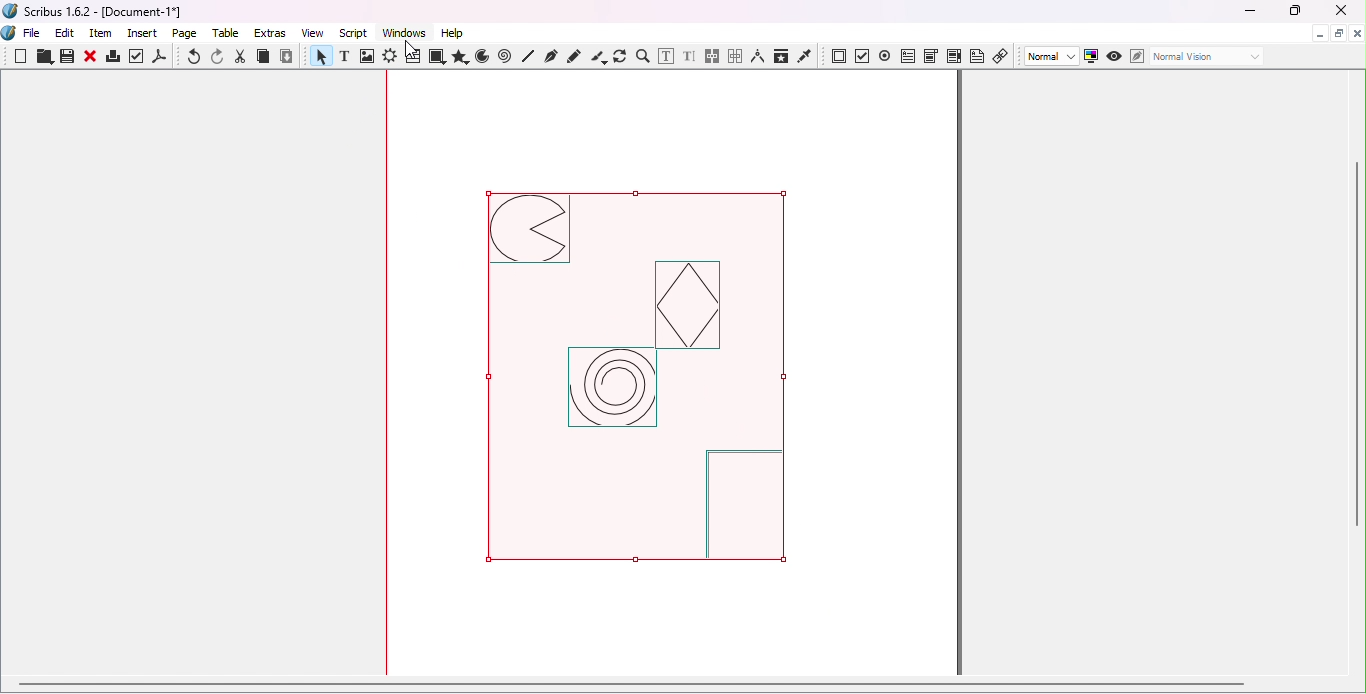 This screenshot has width=1366, height=694. Describe the element at coordinates (713, 57) in the screenshot. I see `Link text frames` at that location.